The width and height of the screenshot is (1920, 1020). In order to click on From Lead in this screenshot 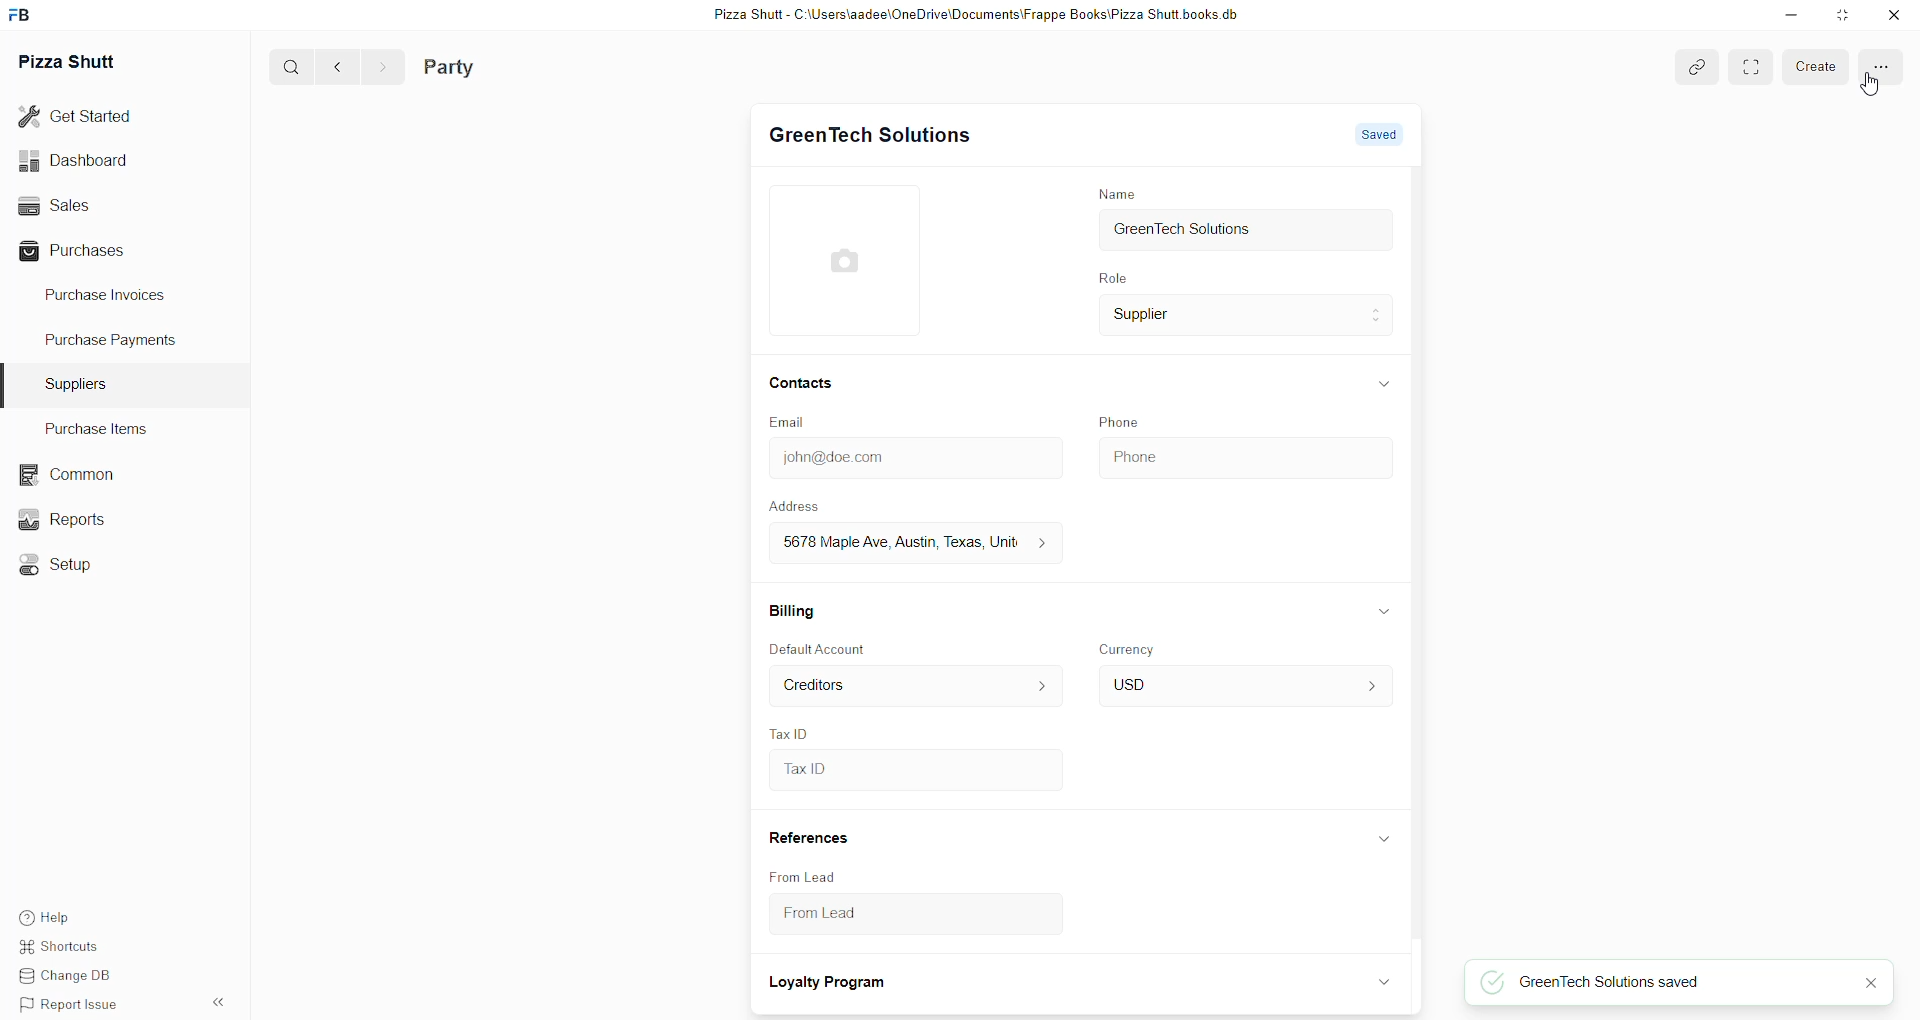, I will do `click(895, 918)`.